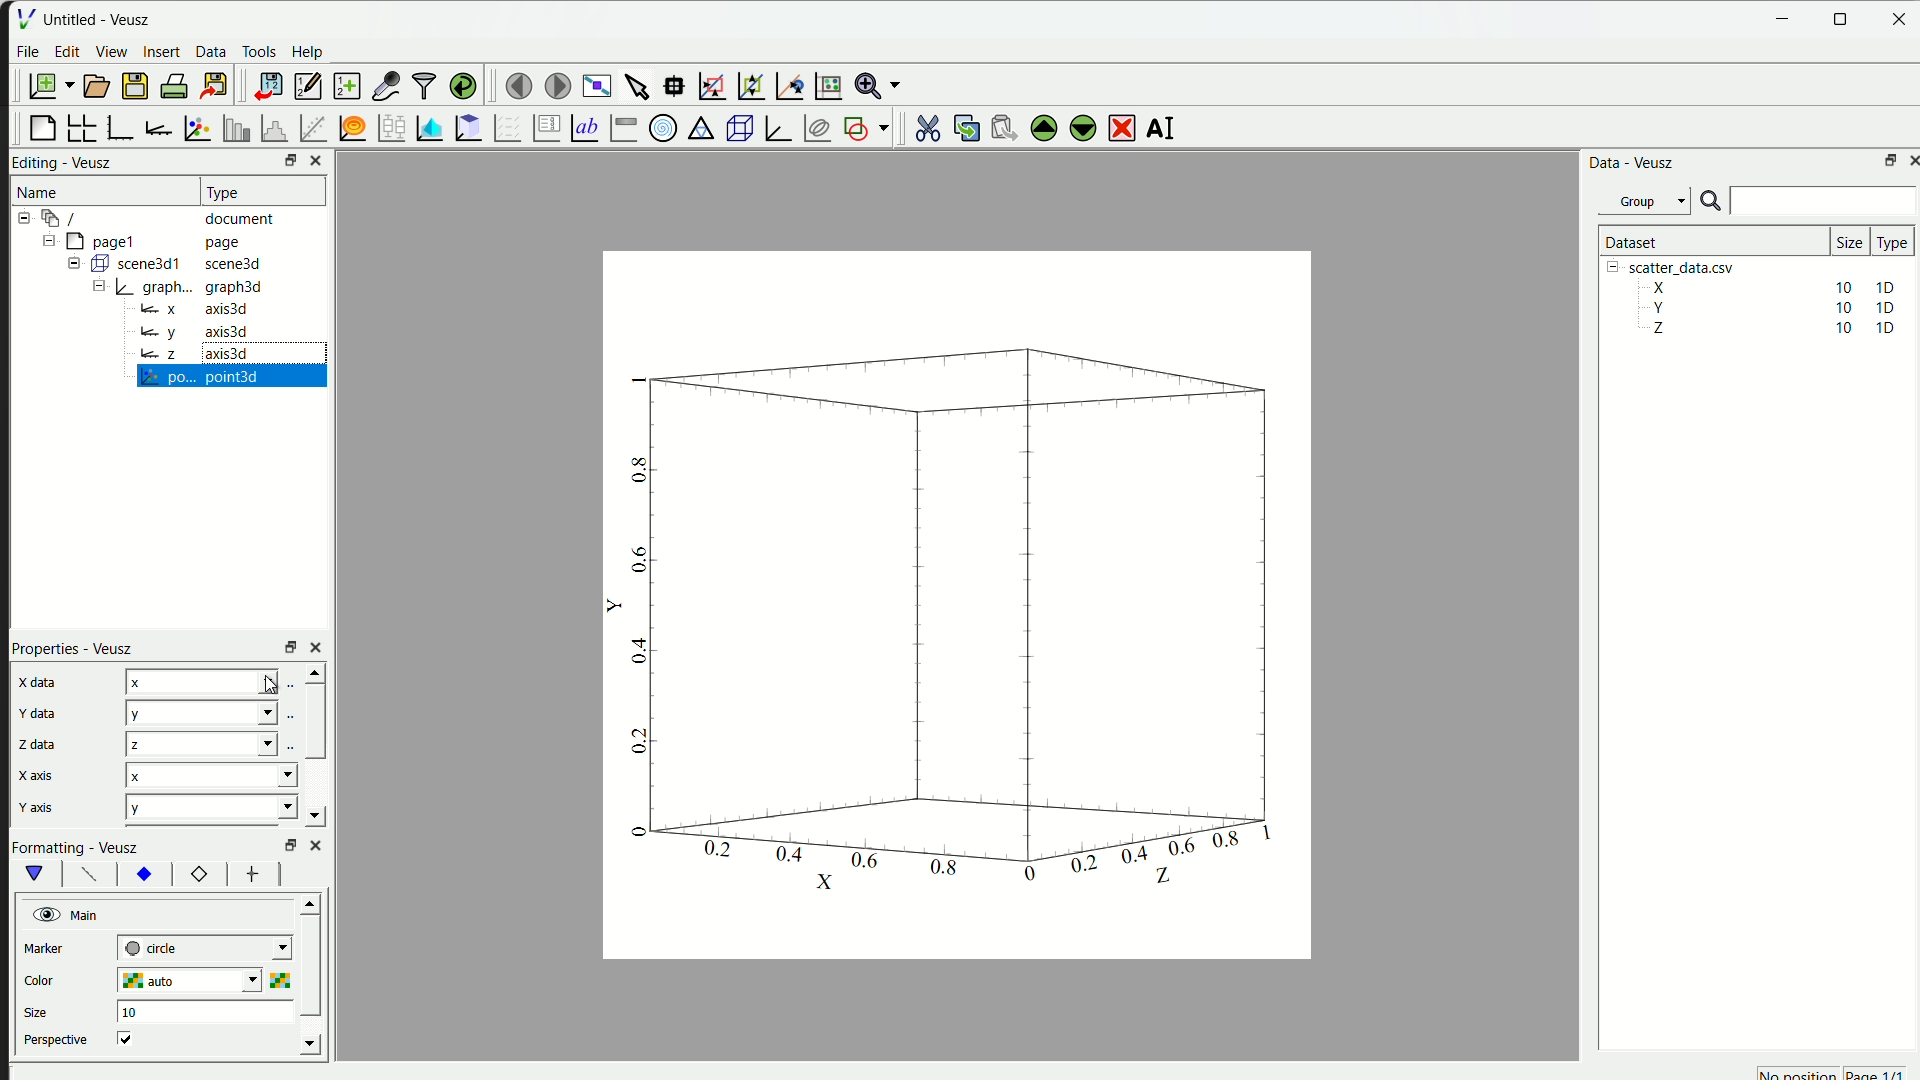 The image size is (1920, 1080). What do you see at coordinates (385, 83) in the screenshot?
I see `capture a dataset` at bounding box center [385, 83].